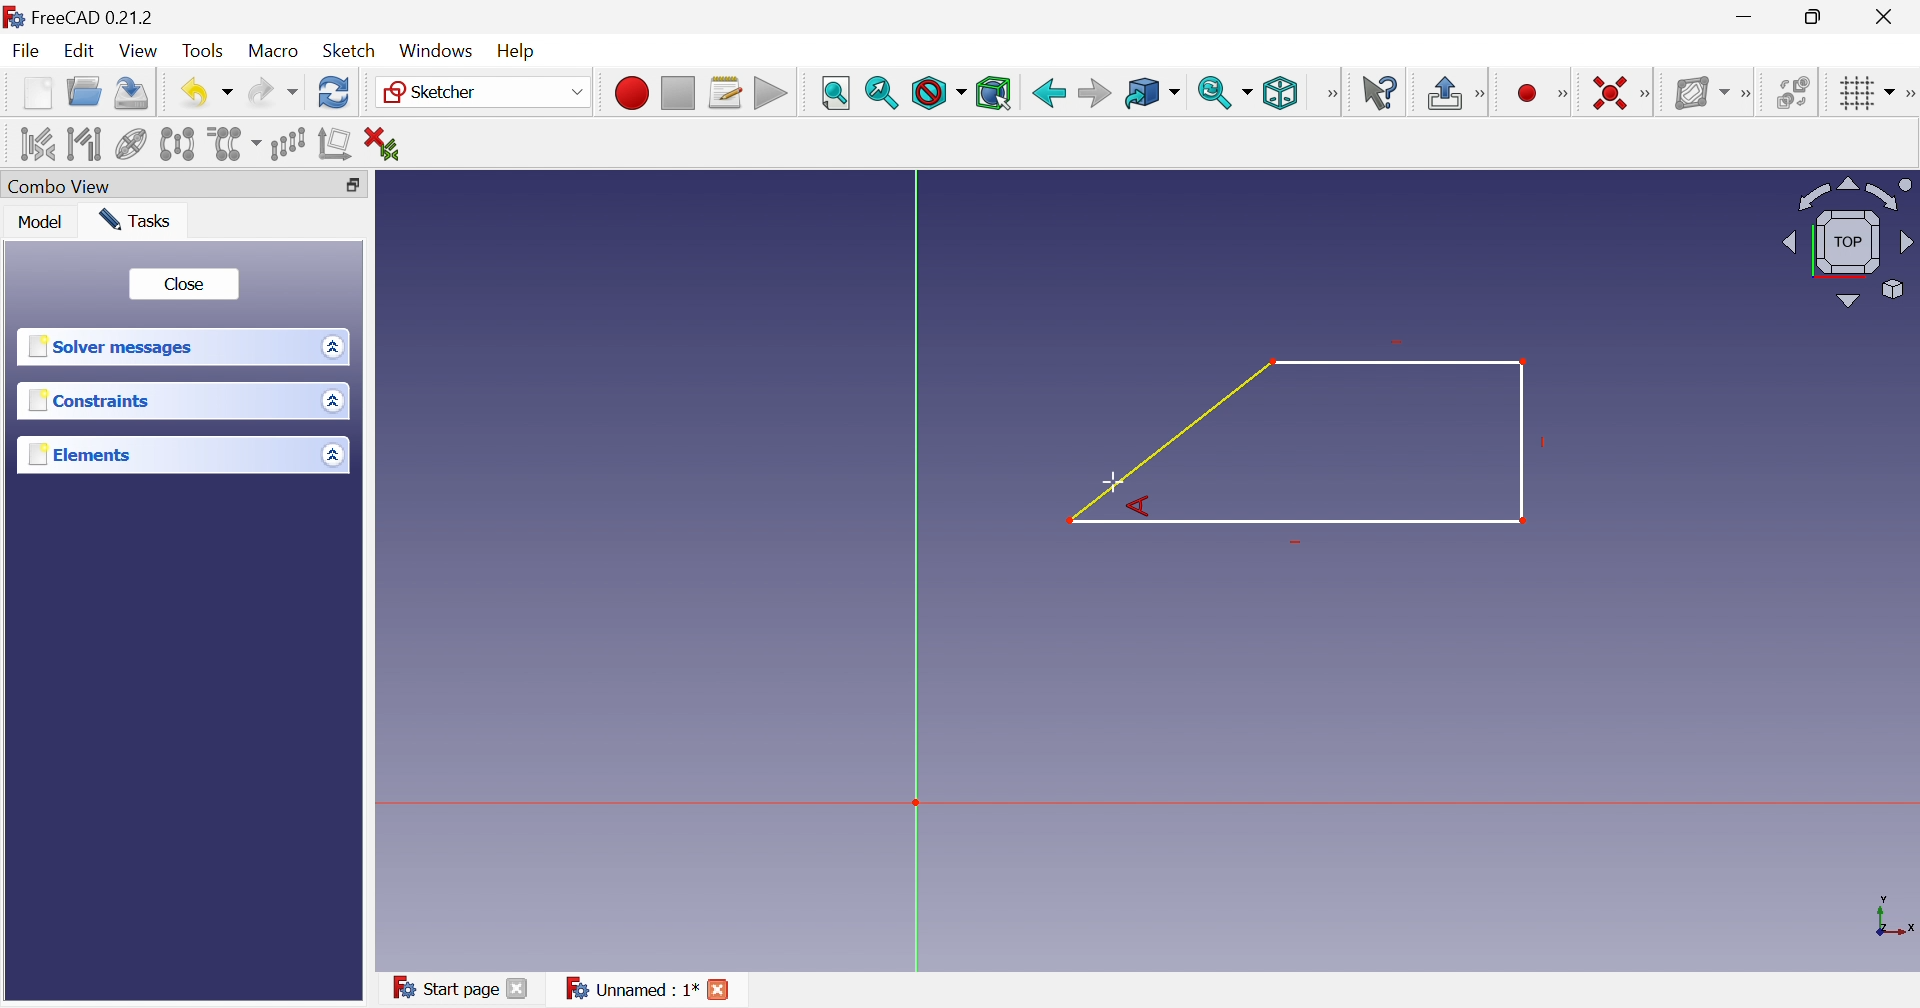 This screenshot has width=1920, height=1008. I want to click on Sketcher, so click(436, 93).